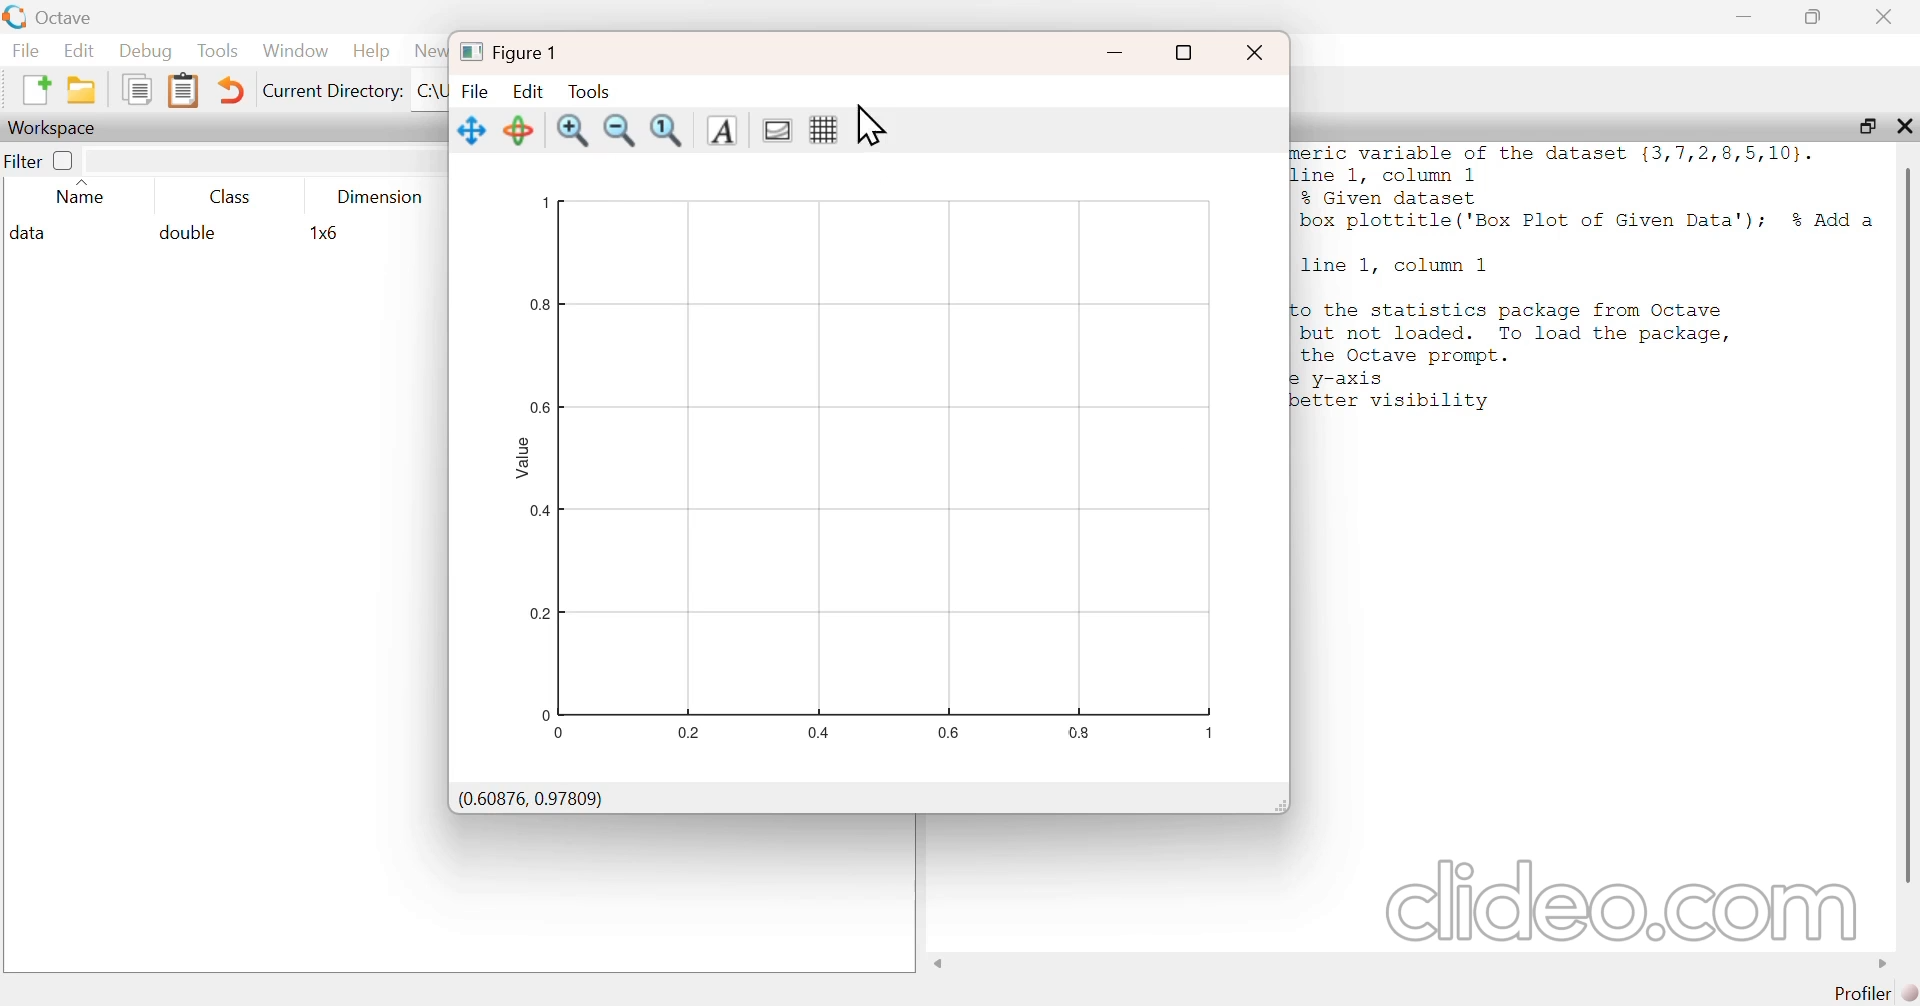 Image resolution: width=1920 pixels, height=1006 pixels. I want to click on clideo.com, so click(1611, 901).